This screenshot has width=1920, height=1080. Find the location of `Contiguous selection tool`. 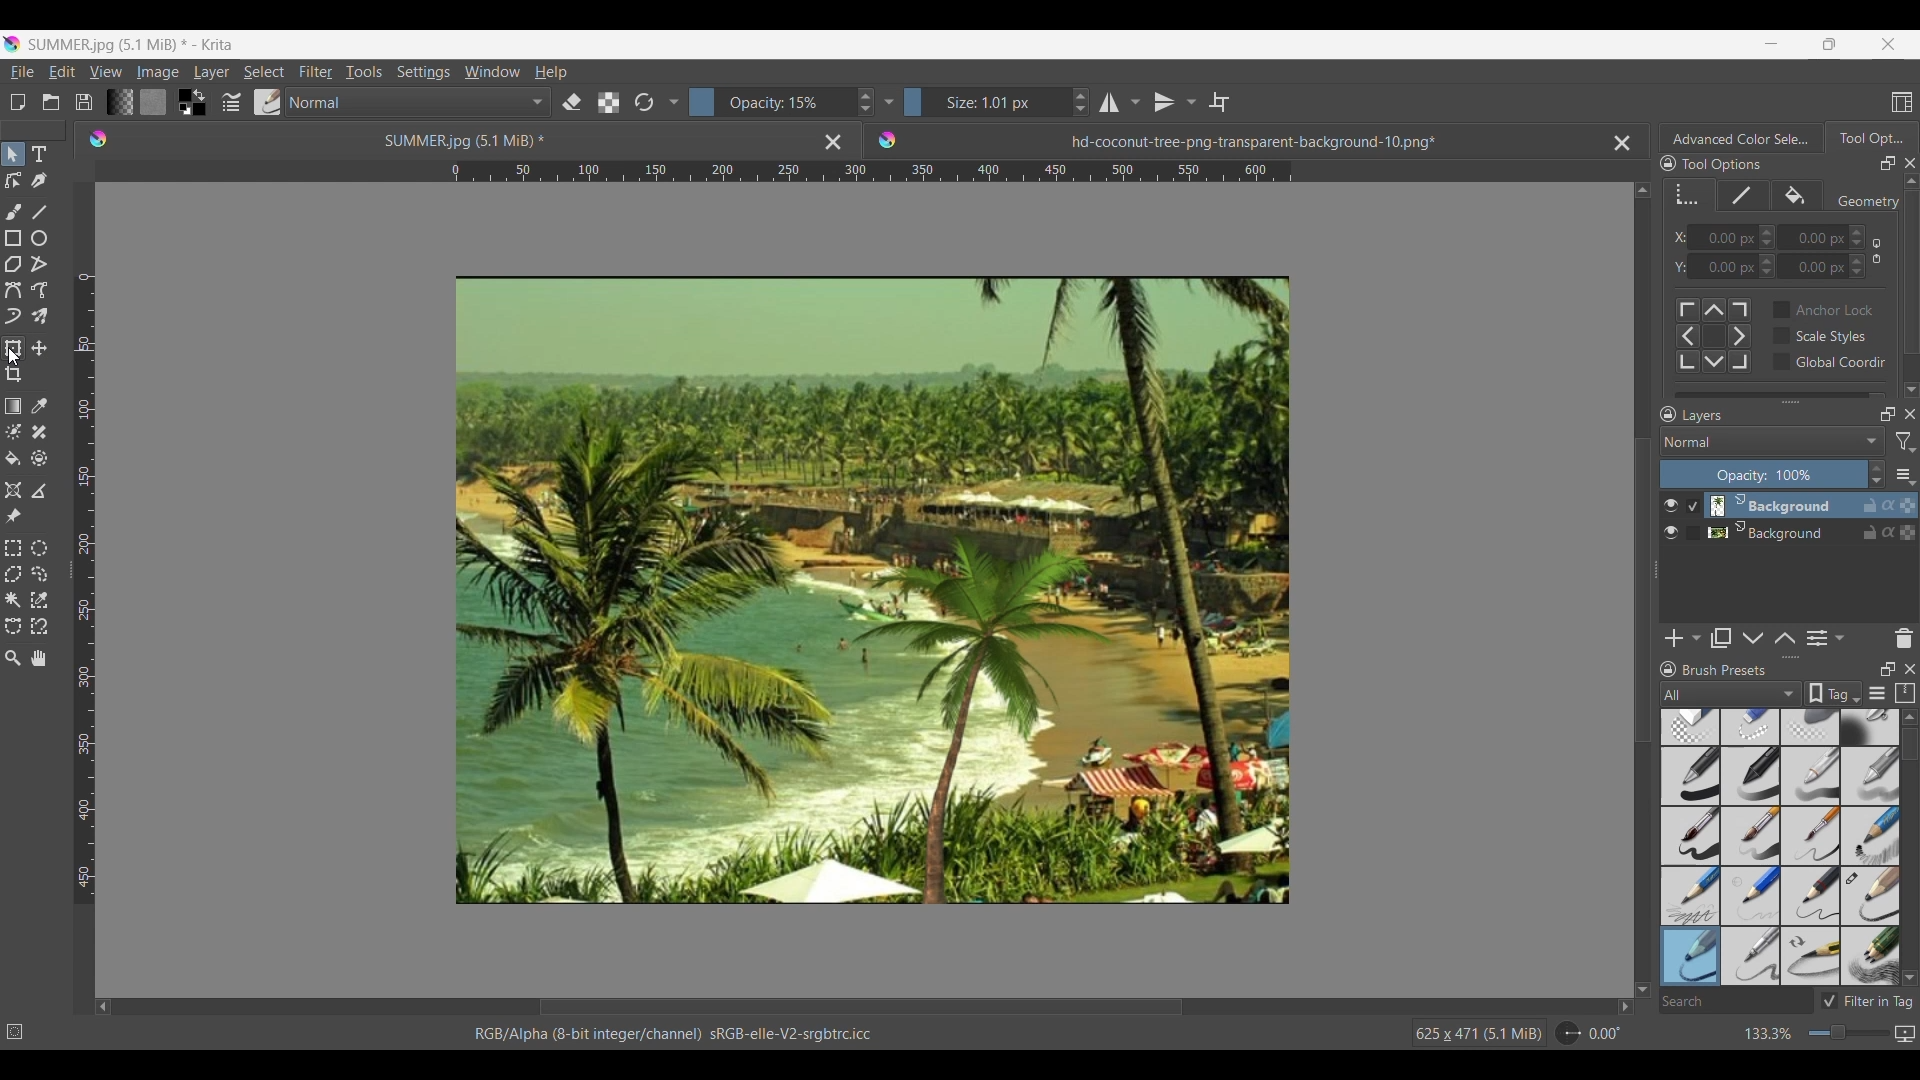

Contiguous selection tool is located at coordinates (13, 600).